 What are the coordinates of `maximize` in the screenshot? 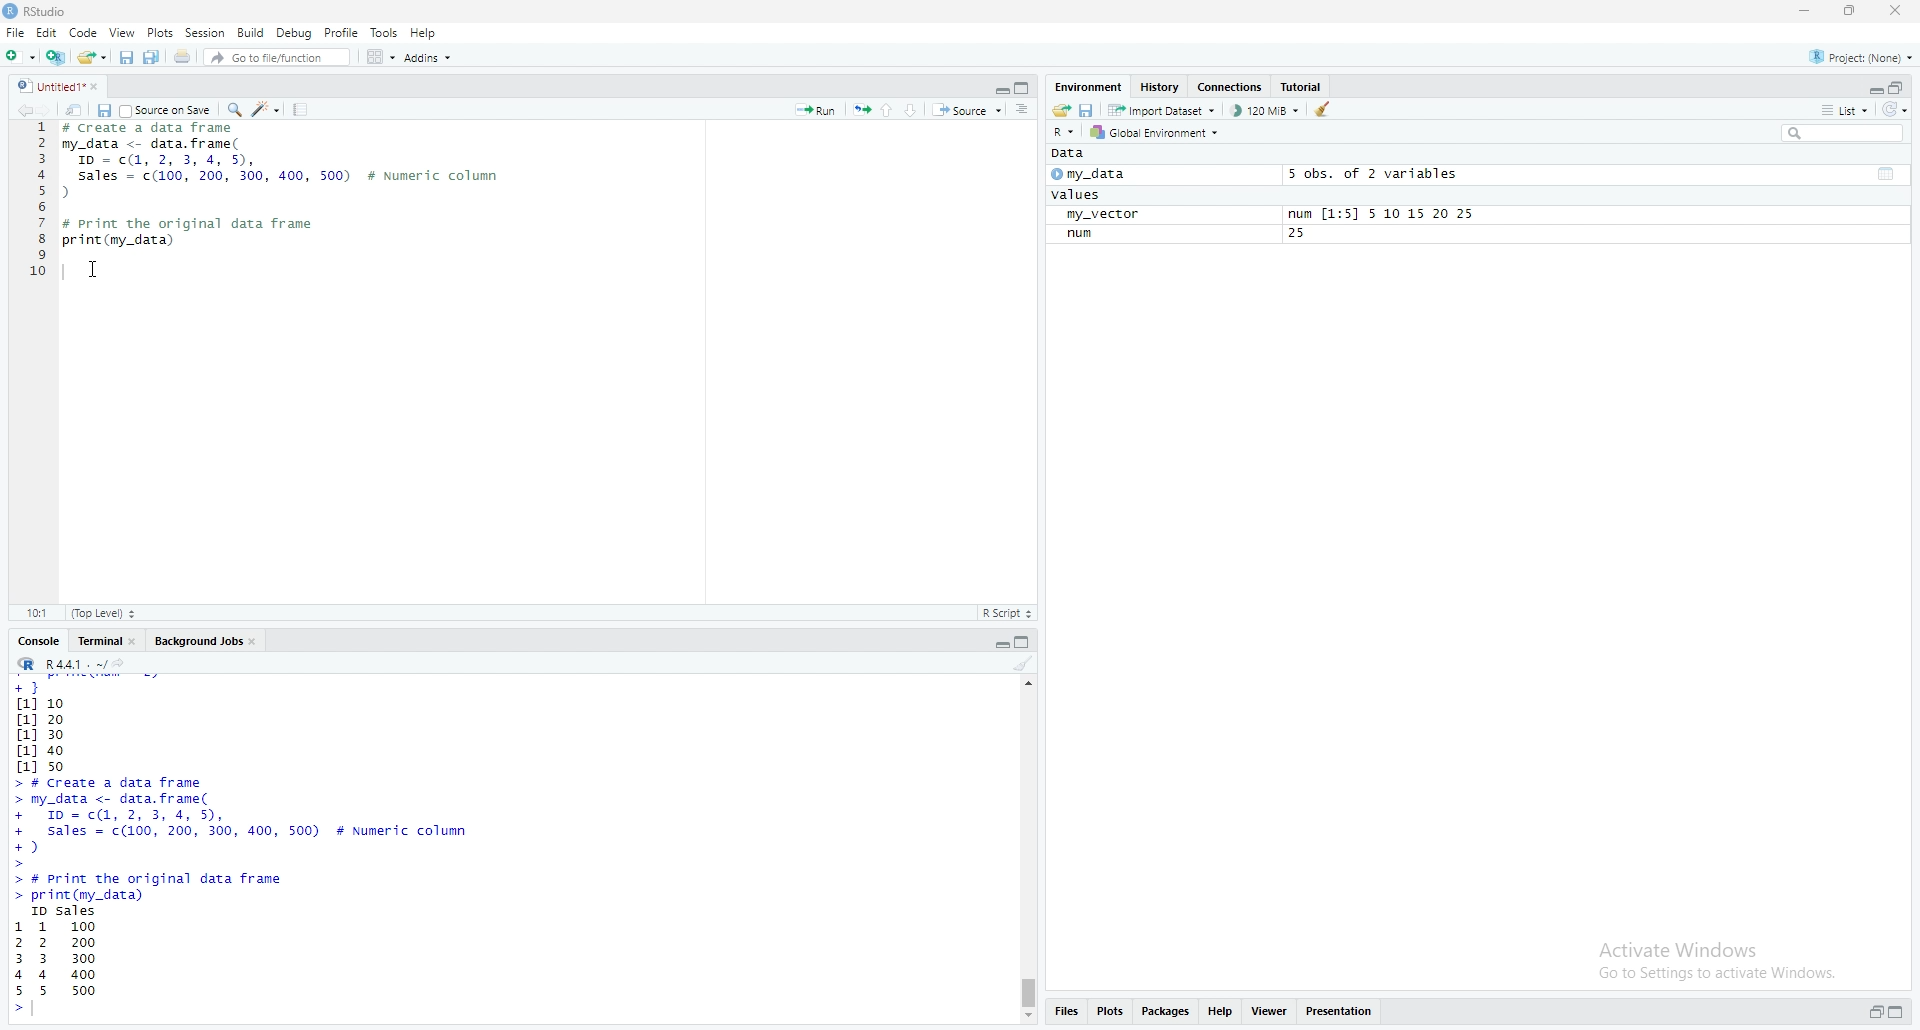 It's located at (1859, 13).